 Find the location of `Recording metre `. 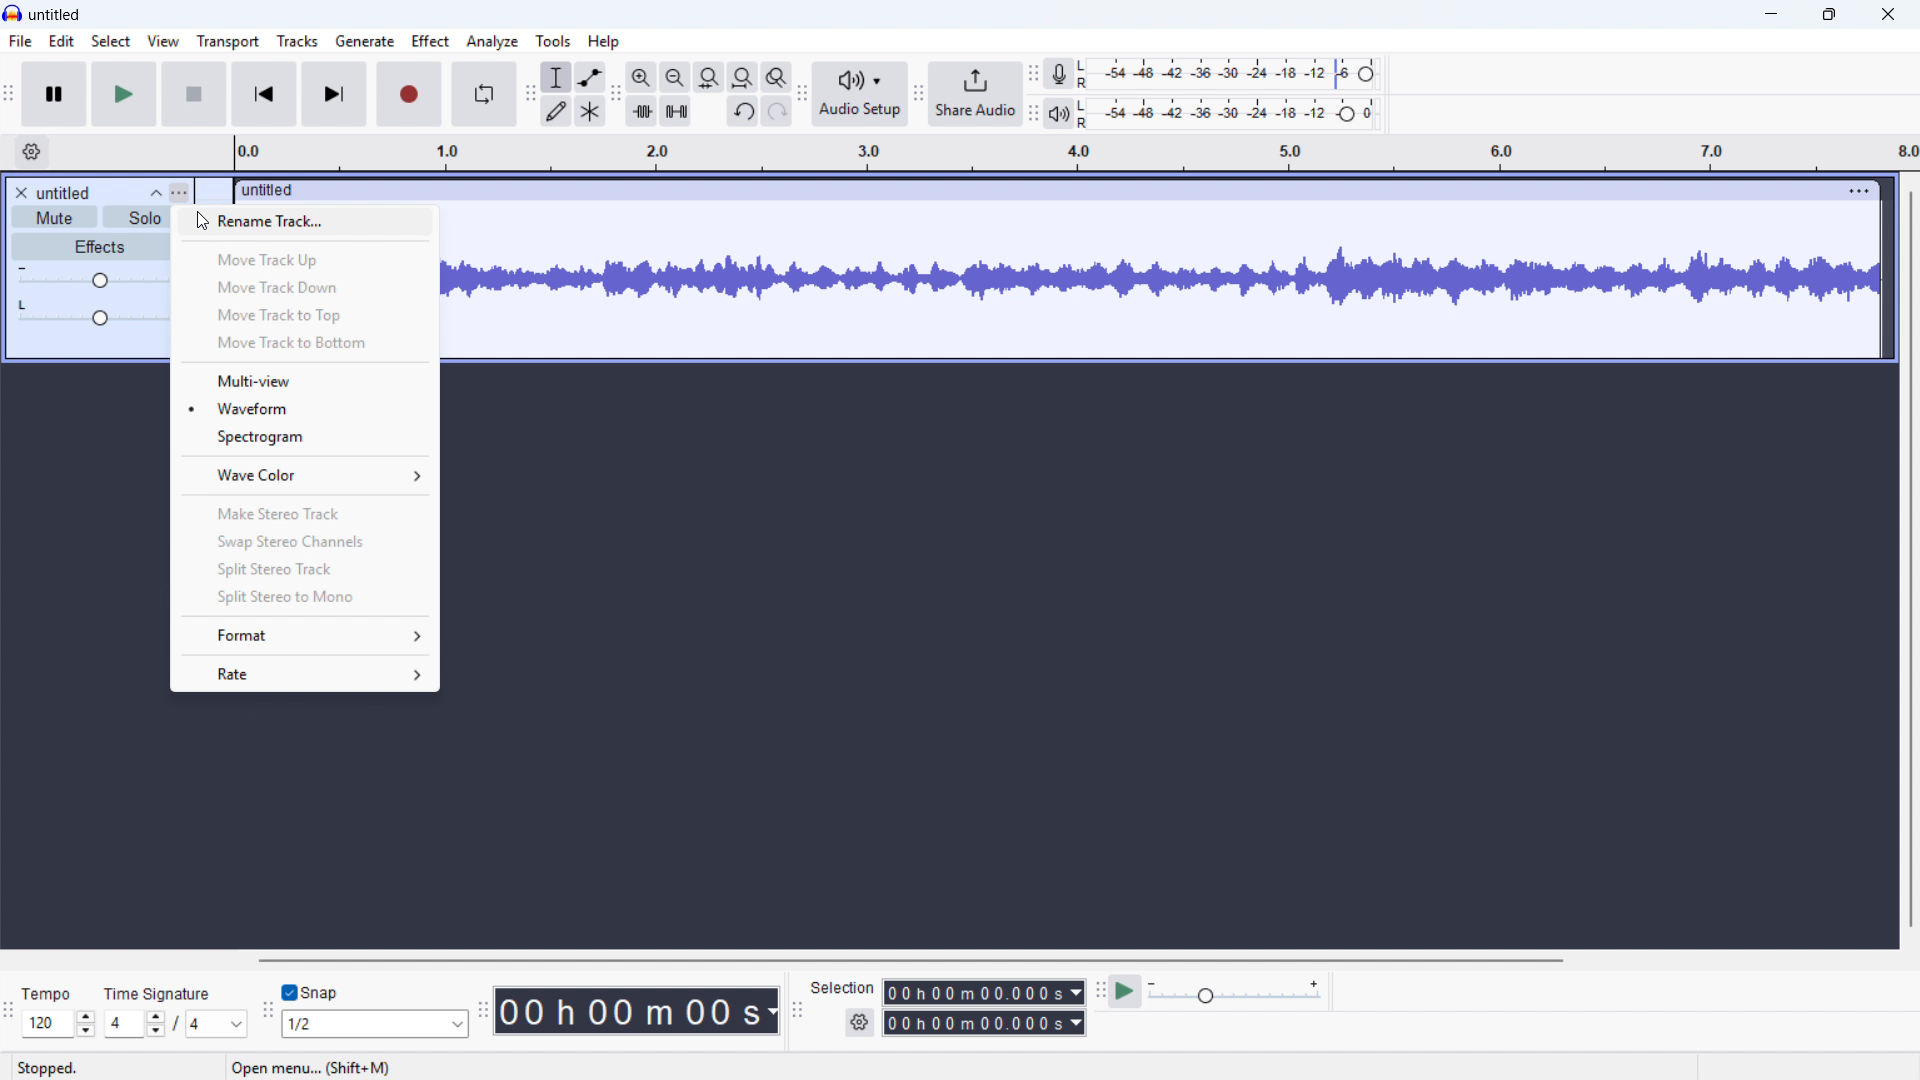

Recording metre  is located at coordinates (1058, 74).